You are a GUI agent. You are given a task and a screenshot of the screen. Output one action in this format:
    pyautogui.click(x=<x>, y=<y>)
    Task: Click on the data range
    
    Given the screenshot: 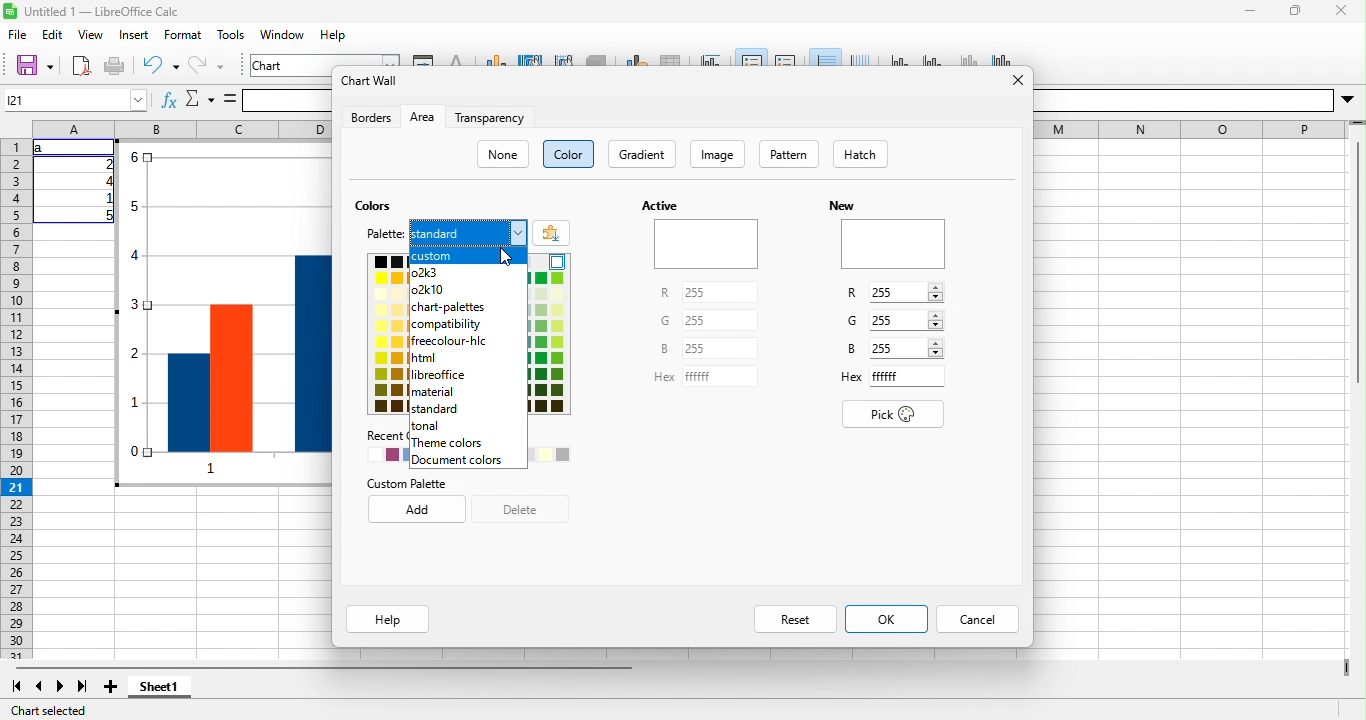 What is the action you would take?
    pyautogui.click(x=636, y=59)
    